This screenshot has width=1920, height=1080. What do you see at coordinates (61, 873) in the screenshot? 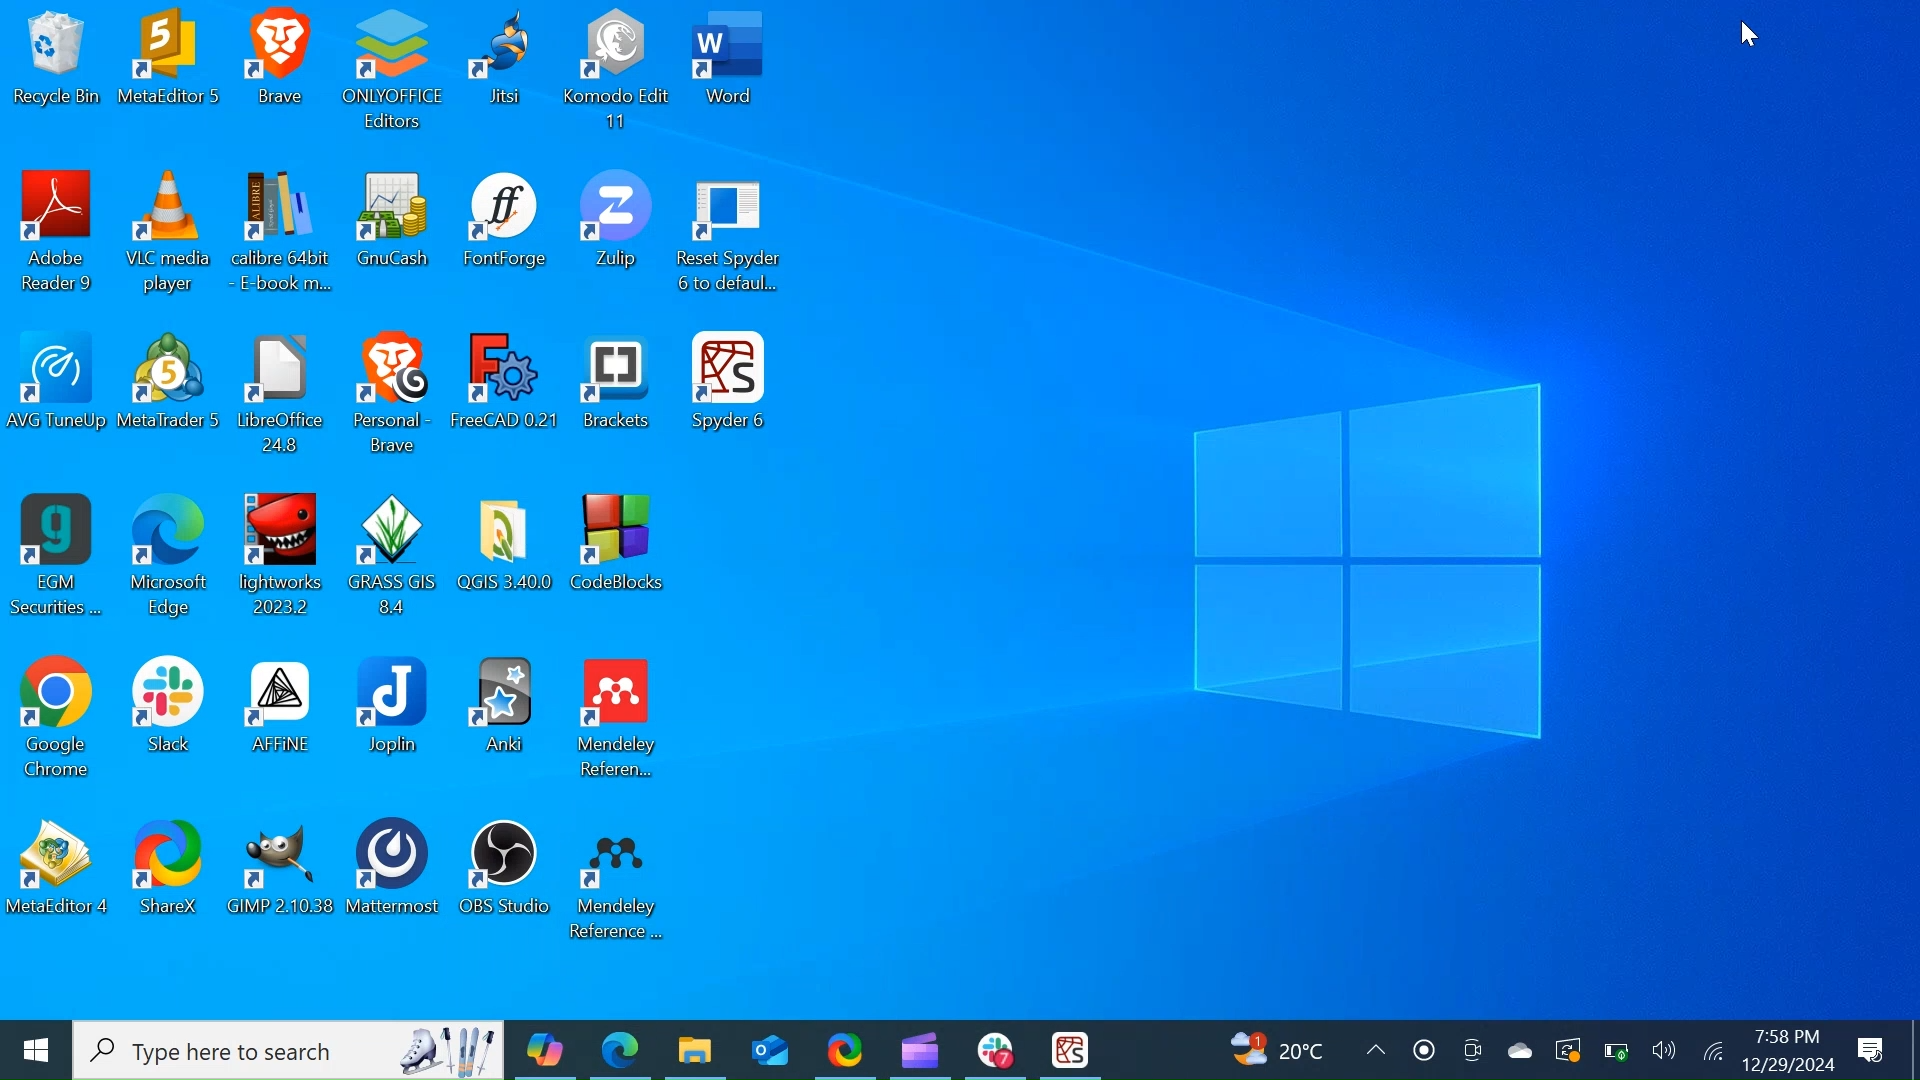
I see `Meta Desktop icon` at bounding box center [61, 873].